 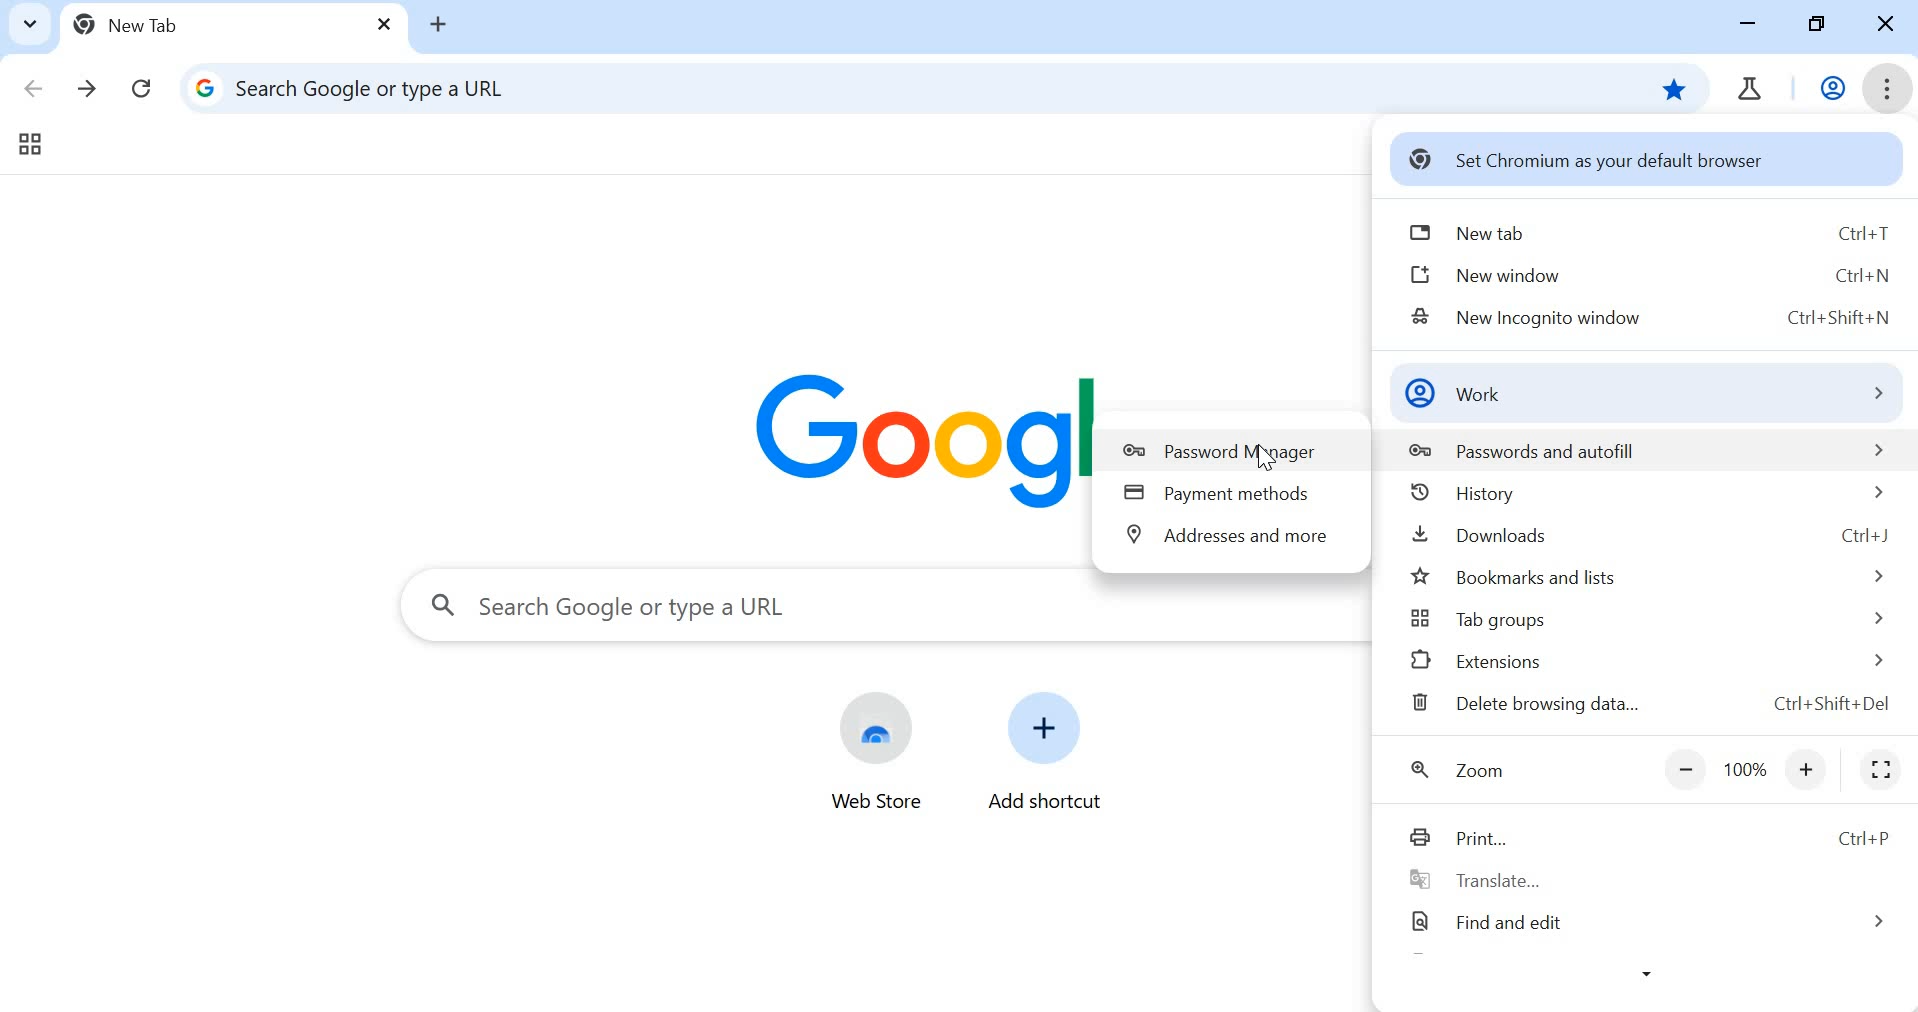 What do you see at coordinates (1891, 87) in the screenshot?
I see `customize and control chromium` at bounding box center [1891, 87].